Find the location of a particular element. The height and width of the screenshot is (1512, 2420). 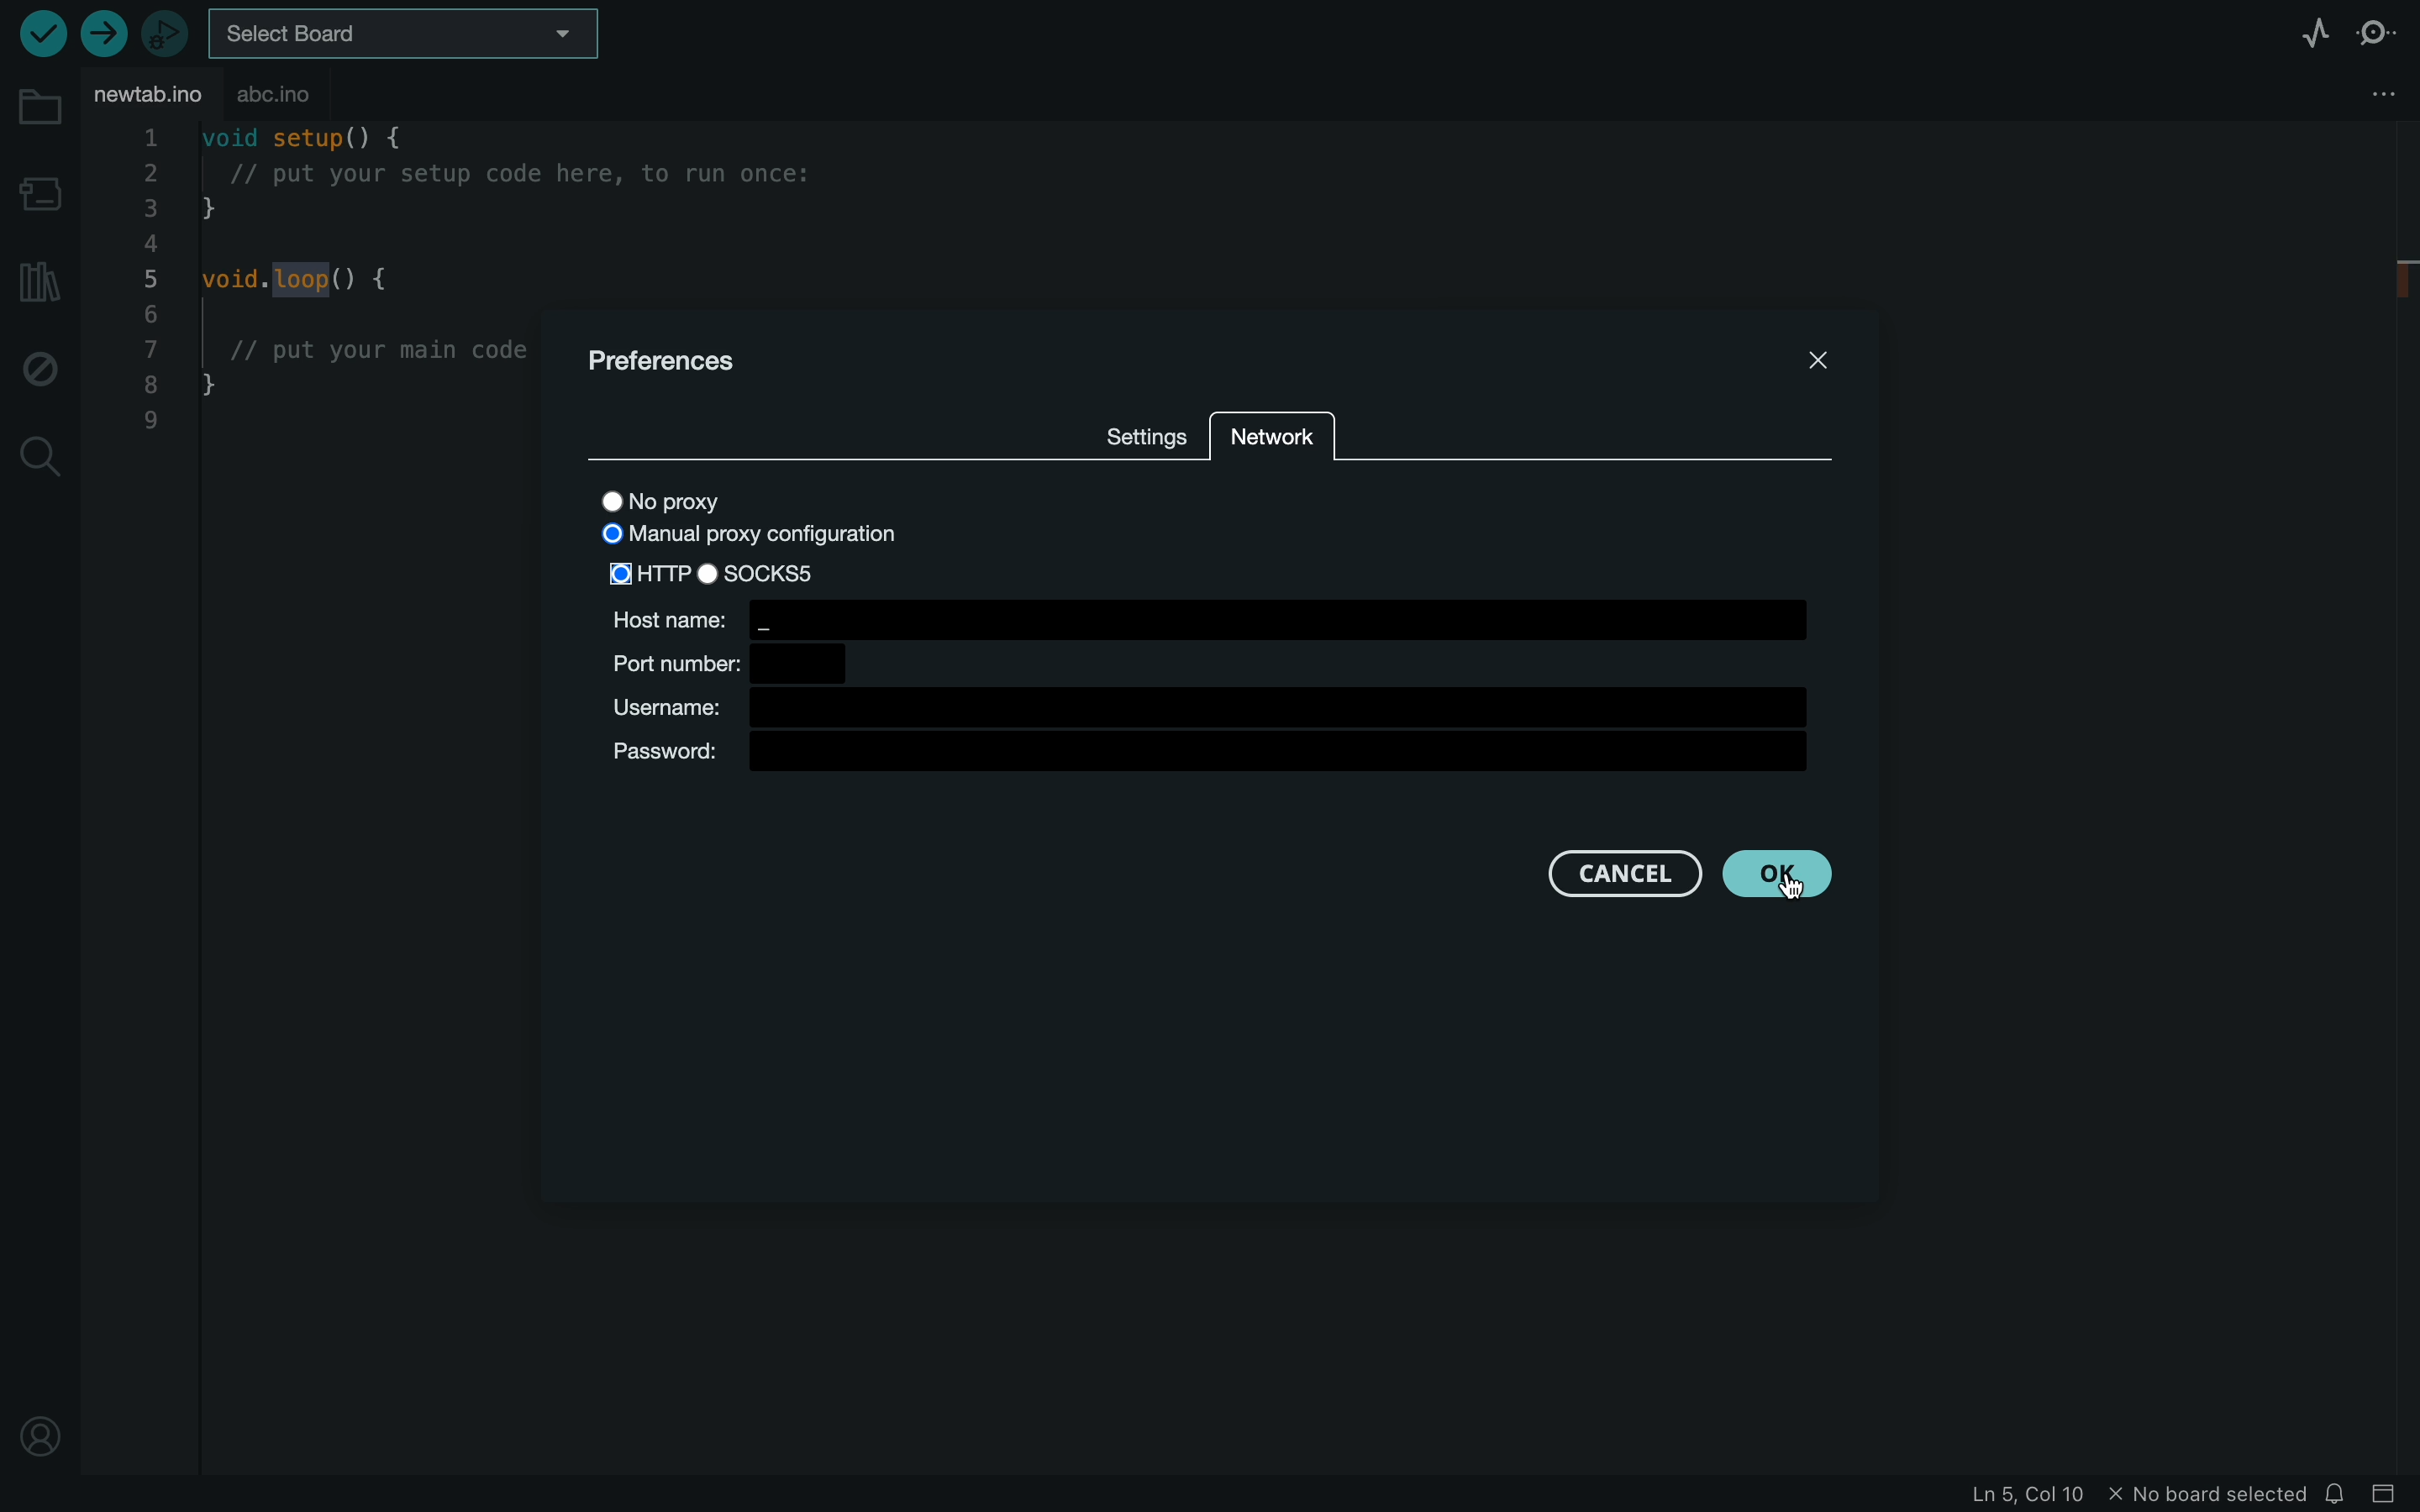

board manager is located at coordinates (38, 191).